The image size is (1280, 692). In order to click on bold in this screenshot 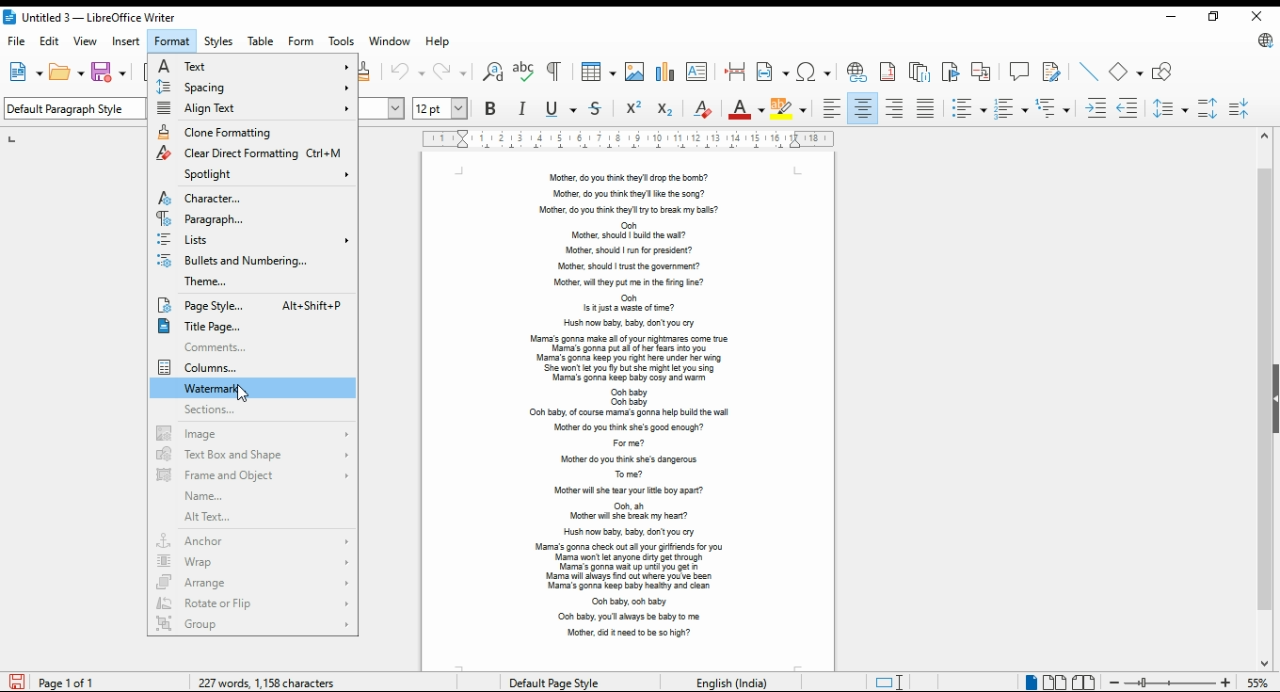, I will do `click(493, 108)`.